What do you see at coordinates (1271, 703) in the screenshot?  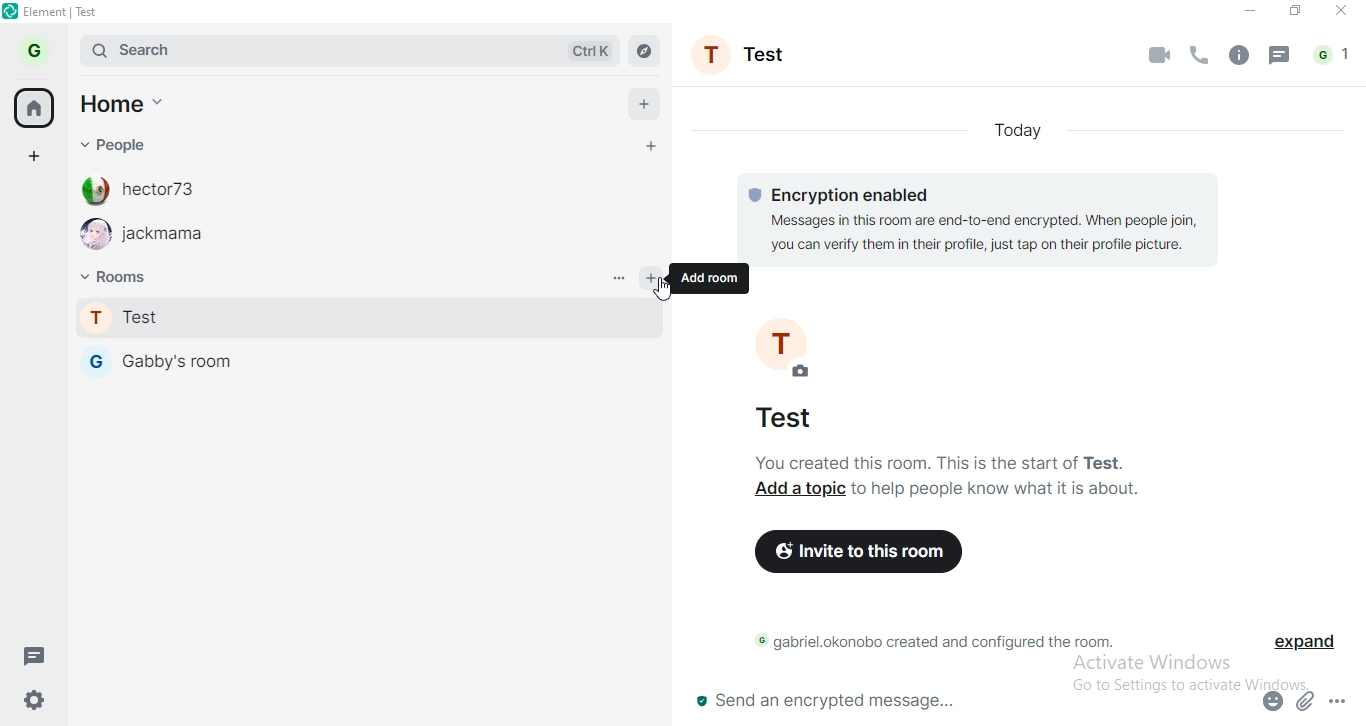 I see `emoji` at bounding box center [1271, 703].